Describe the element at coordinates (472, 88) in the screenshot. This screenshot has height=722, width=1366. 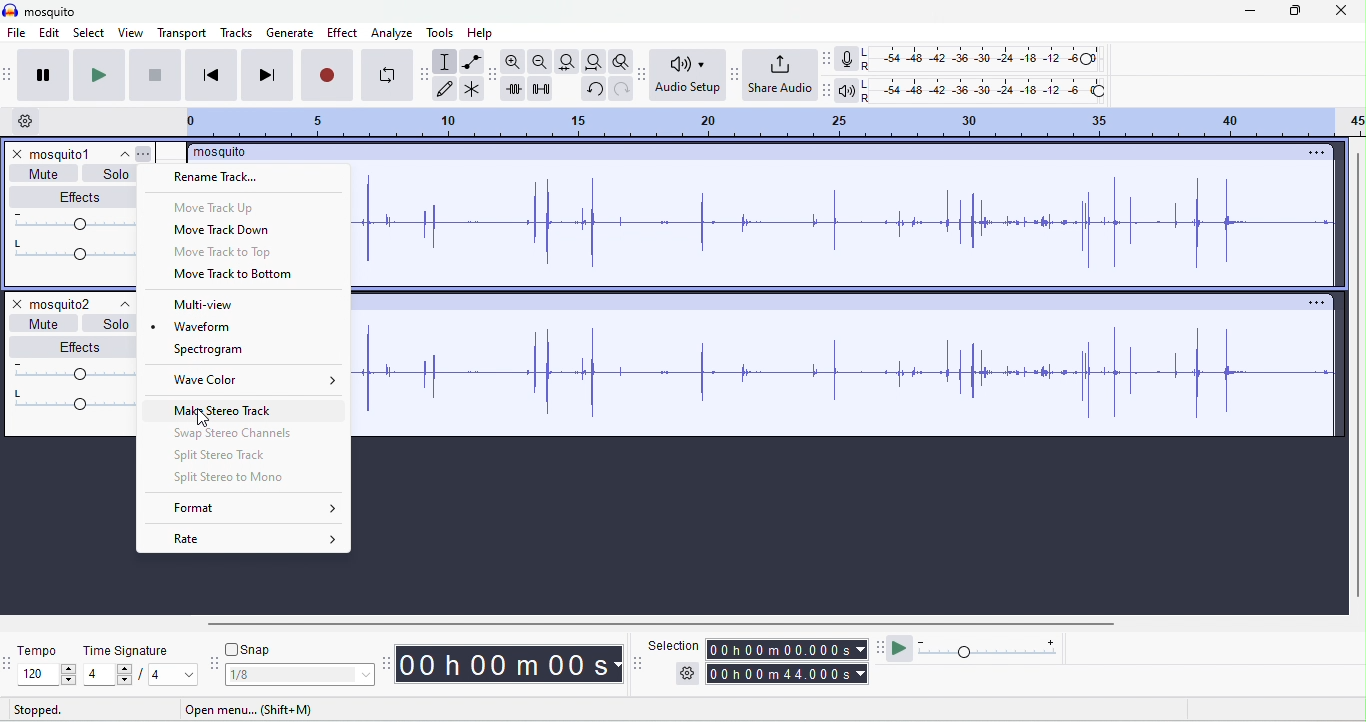
I see `multi` at that location.